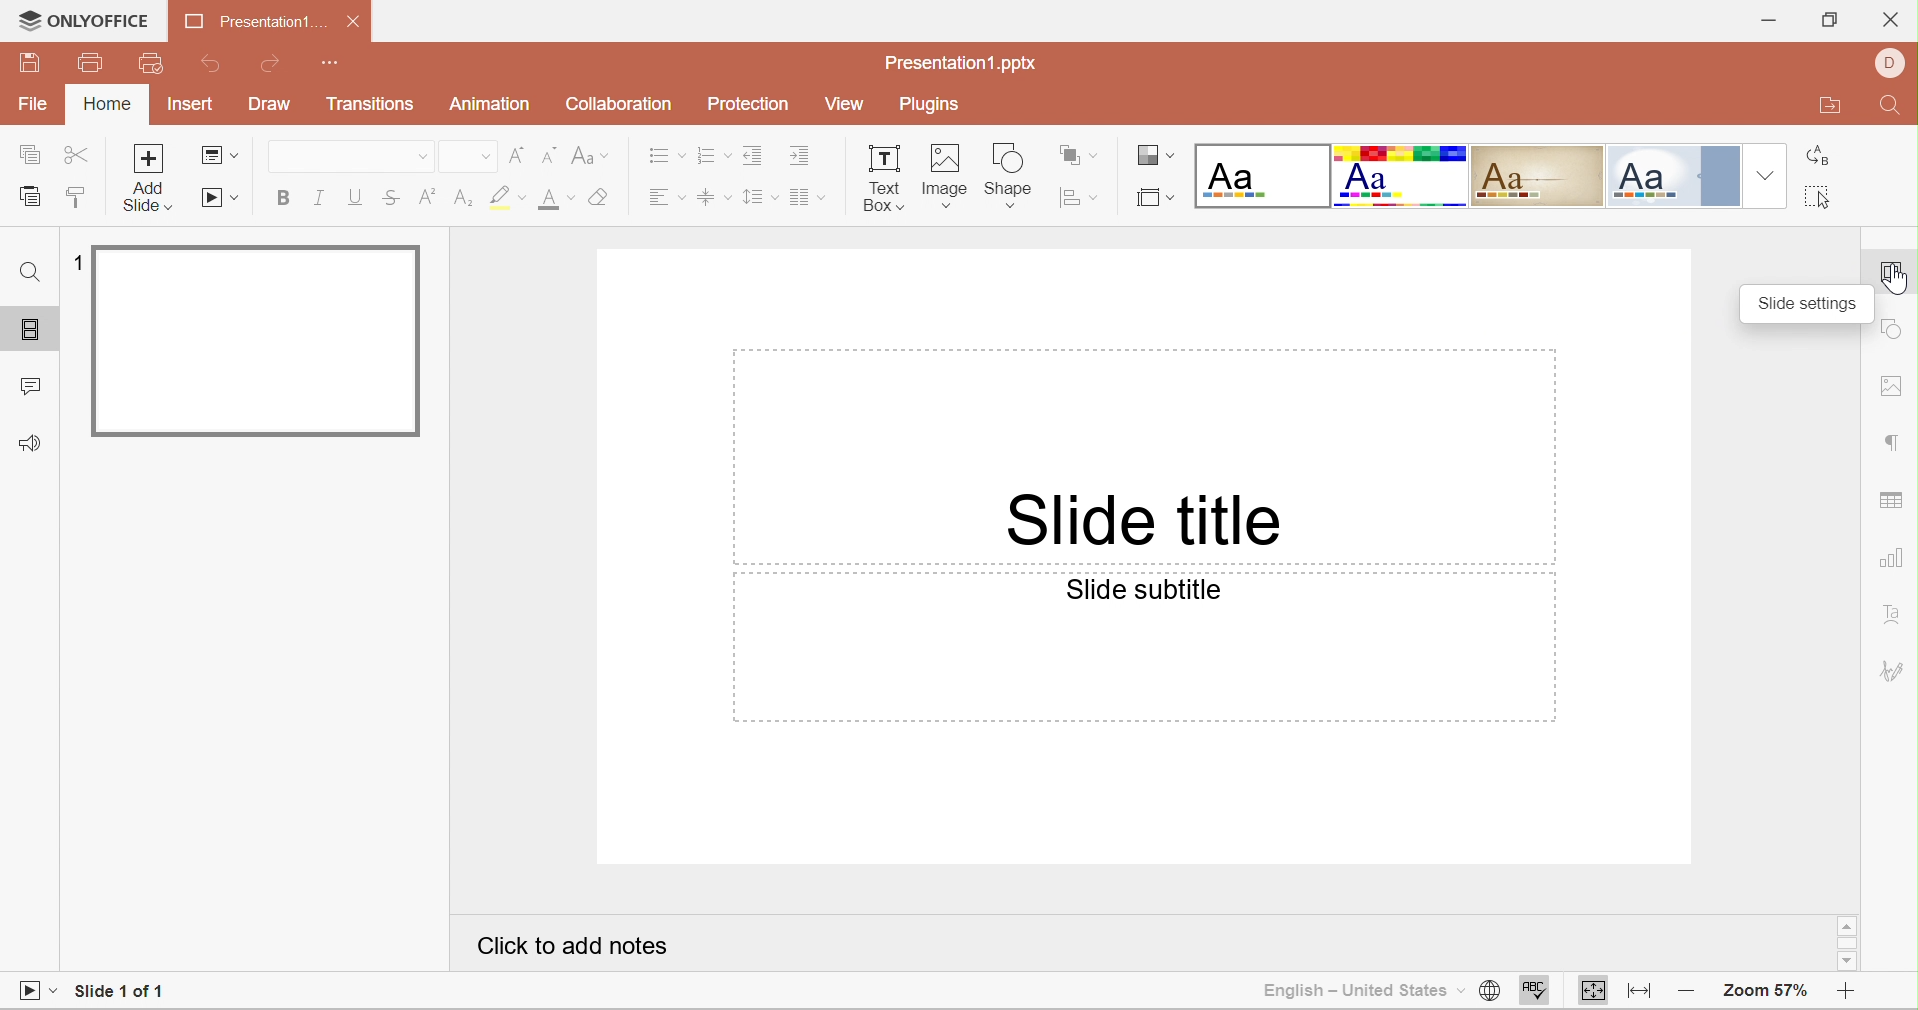  I want to click on Select all, so click(1820, 200).